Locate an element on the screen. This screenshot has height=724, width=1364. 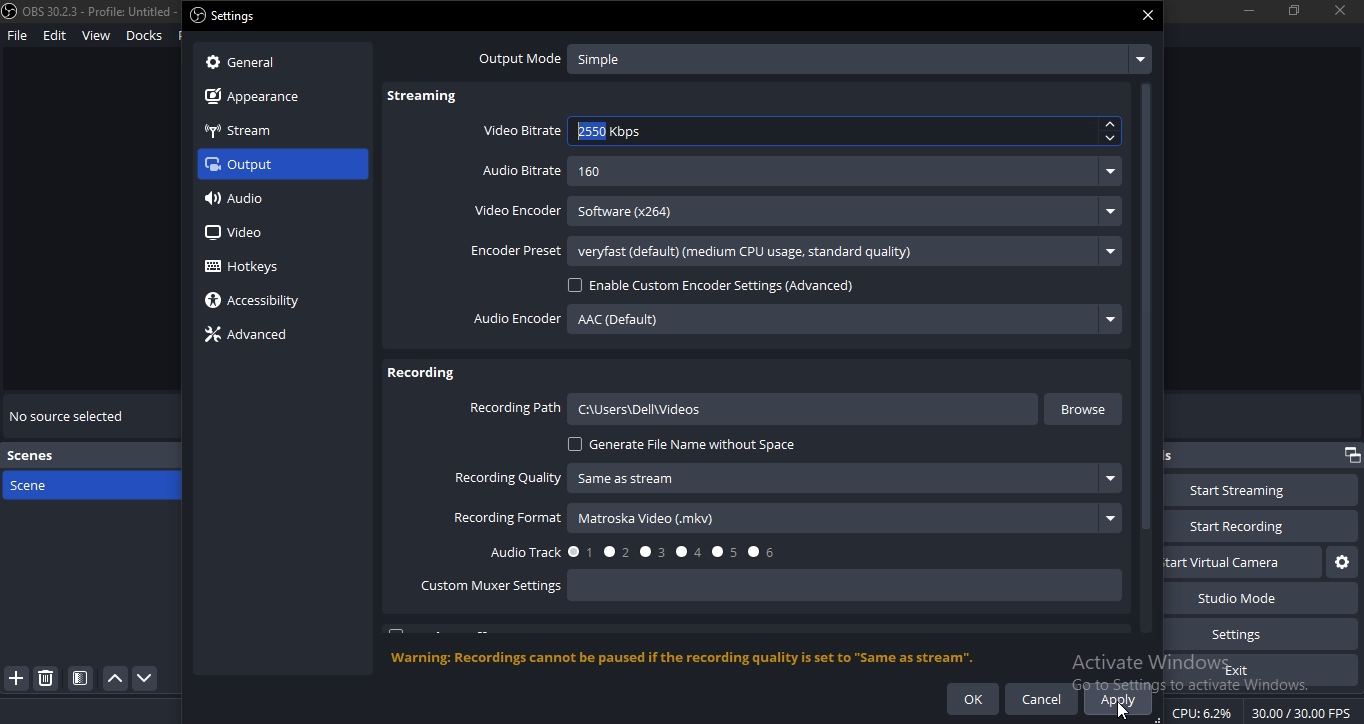
scene is located at coordinates (64, 484).